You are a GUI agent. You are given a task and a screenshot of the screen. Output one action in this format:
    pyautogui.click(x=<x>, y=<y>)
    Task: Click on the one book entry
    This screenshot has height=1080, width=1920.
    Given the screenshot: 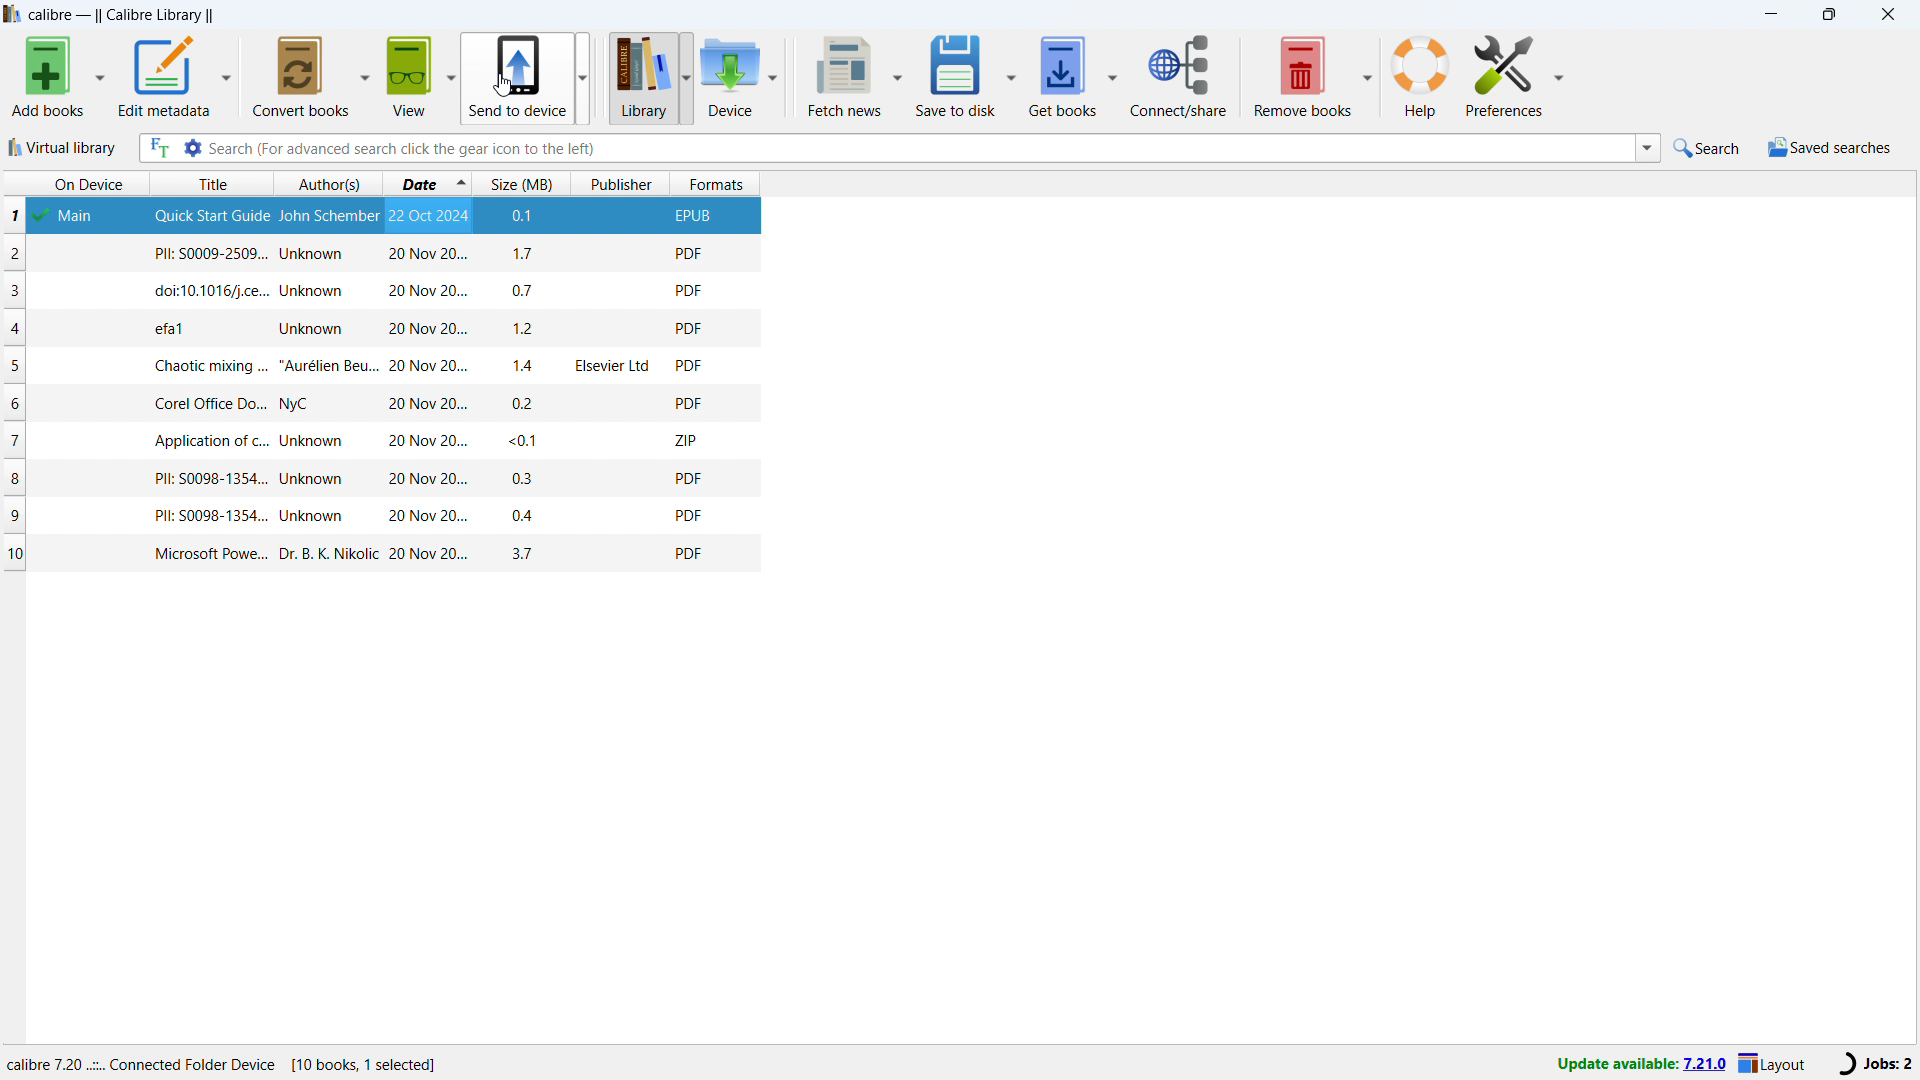 What is the action you would take?
    pyautogui.click(x=376, y=365)
    